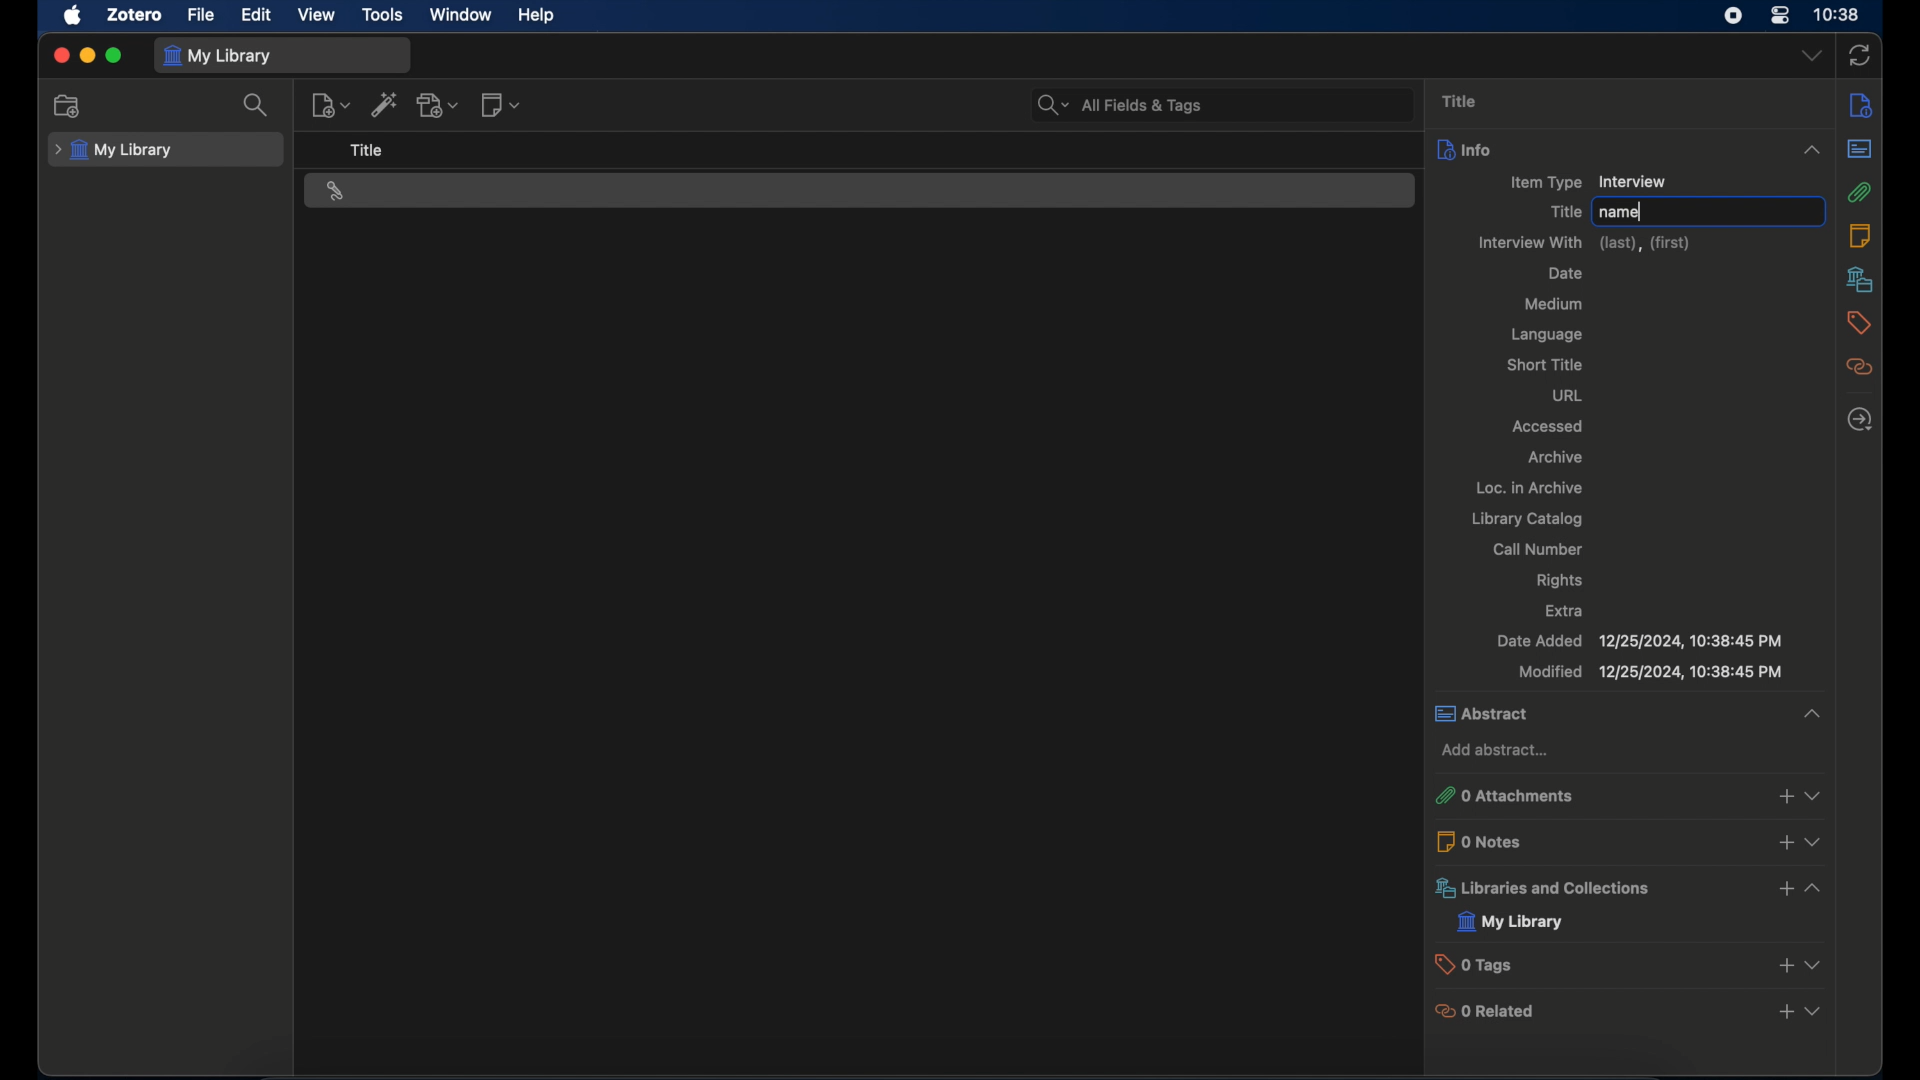 This screenshot has height=1080, width=1920. Describe the element at coordinates (1120, 105) in the screenshot. I see `search bar` at that location.